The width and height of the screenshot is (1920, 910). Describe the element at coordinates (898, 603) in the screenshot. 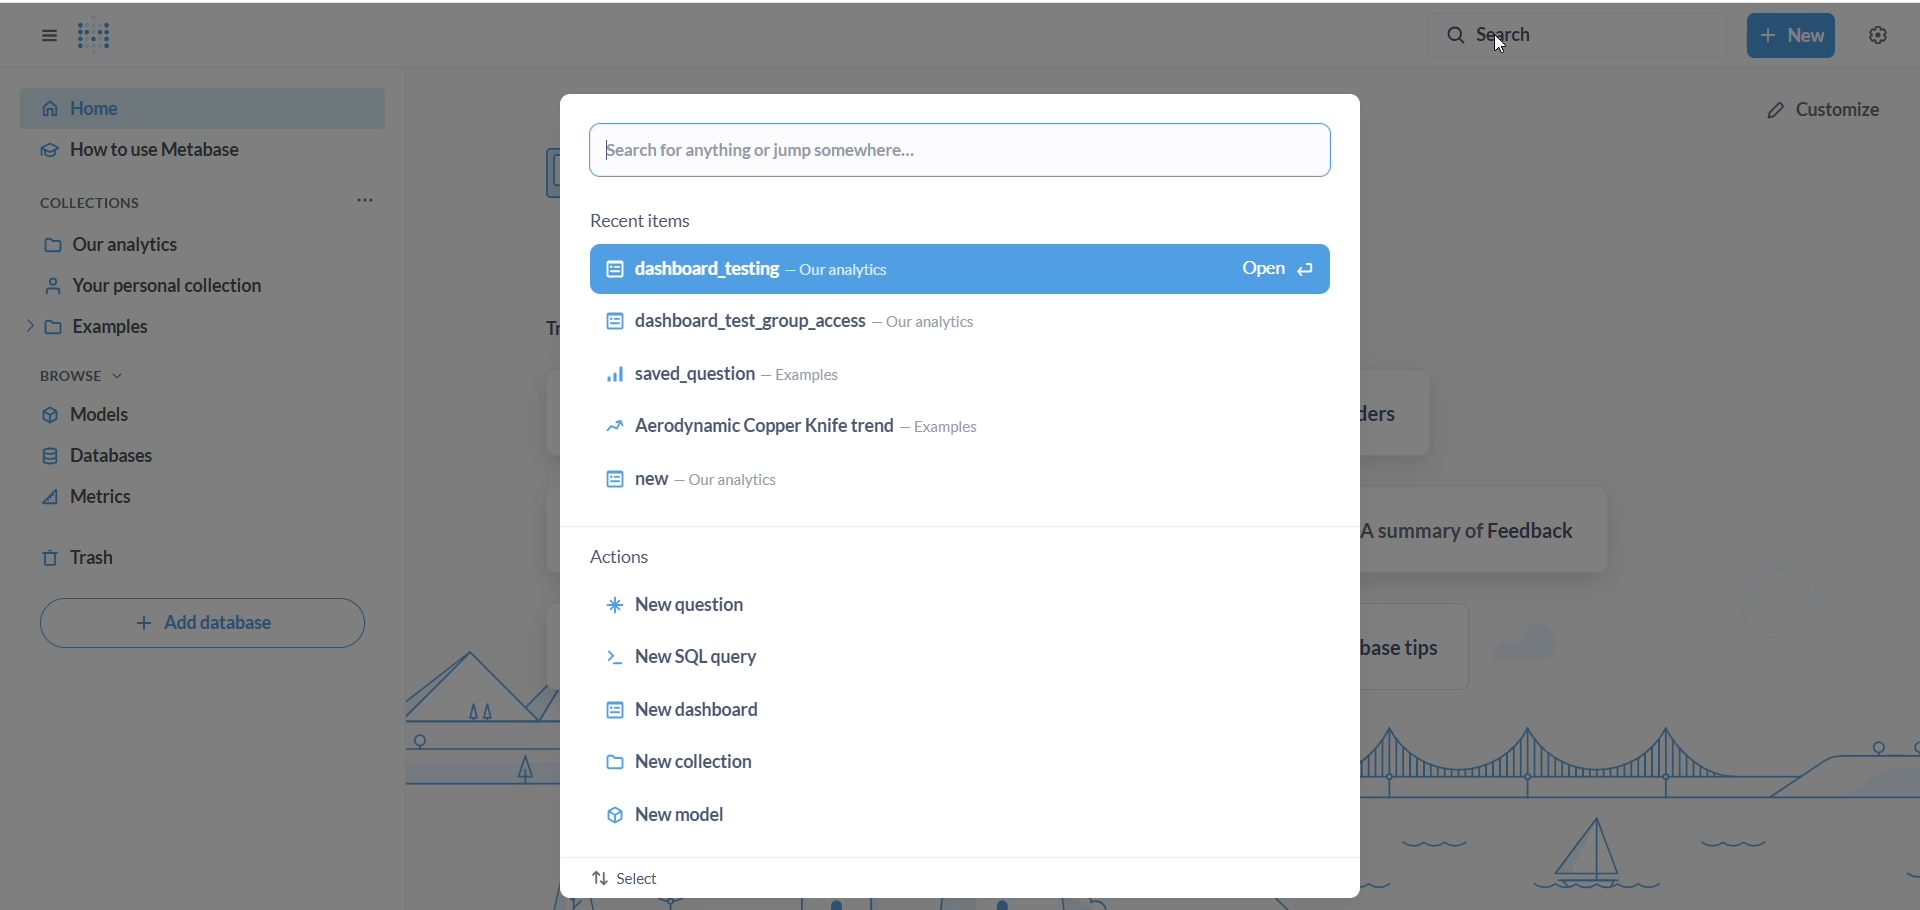

I see `new question` at that location.